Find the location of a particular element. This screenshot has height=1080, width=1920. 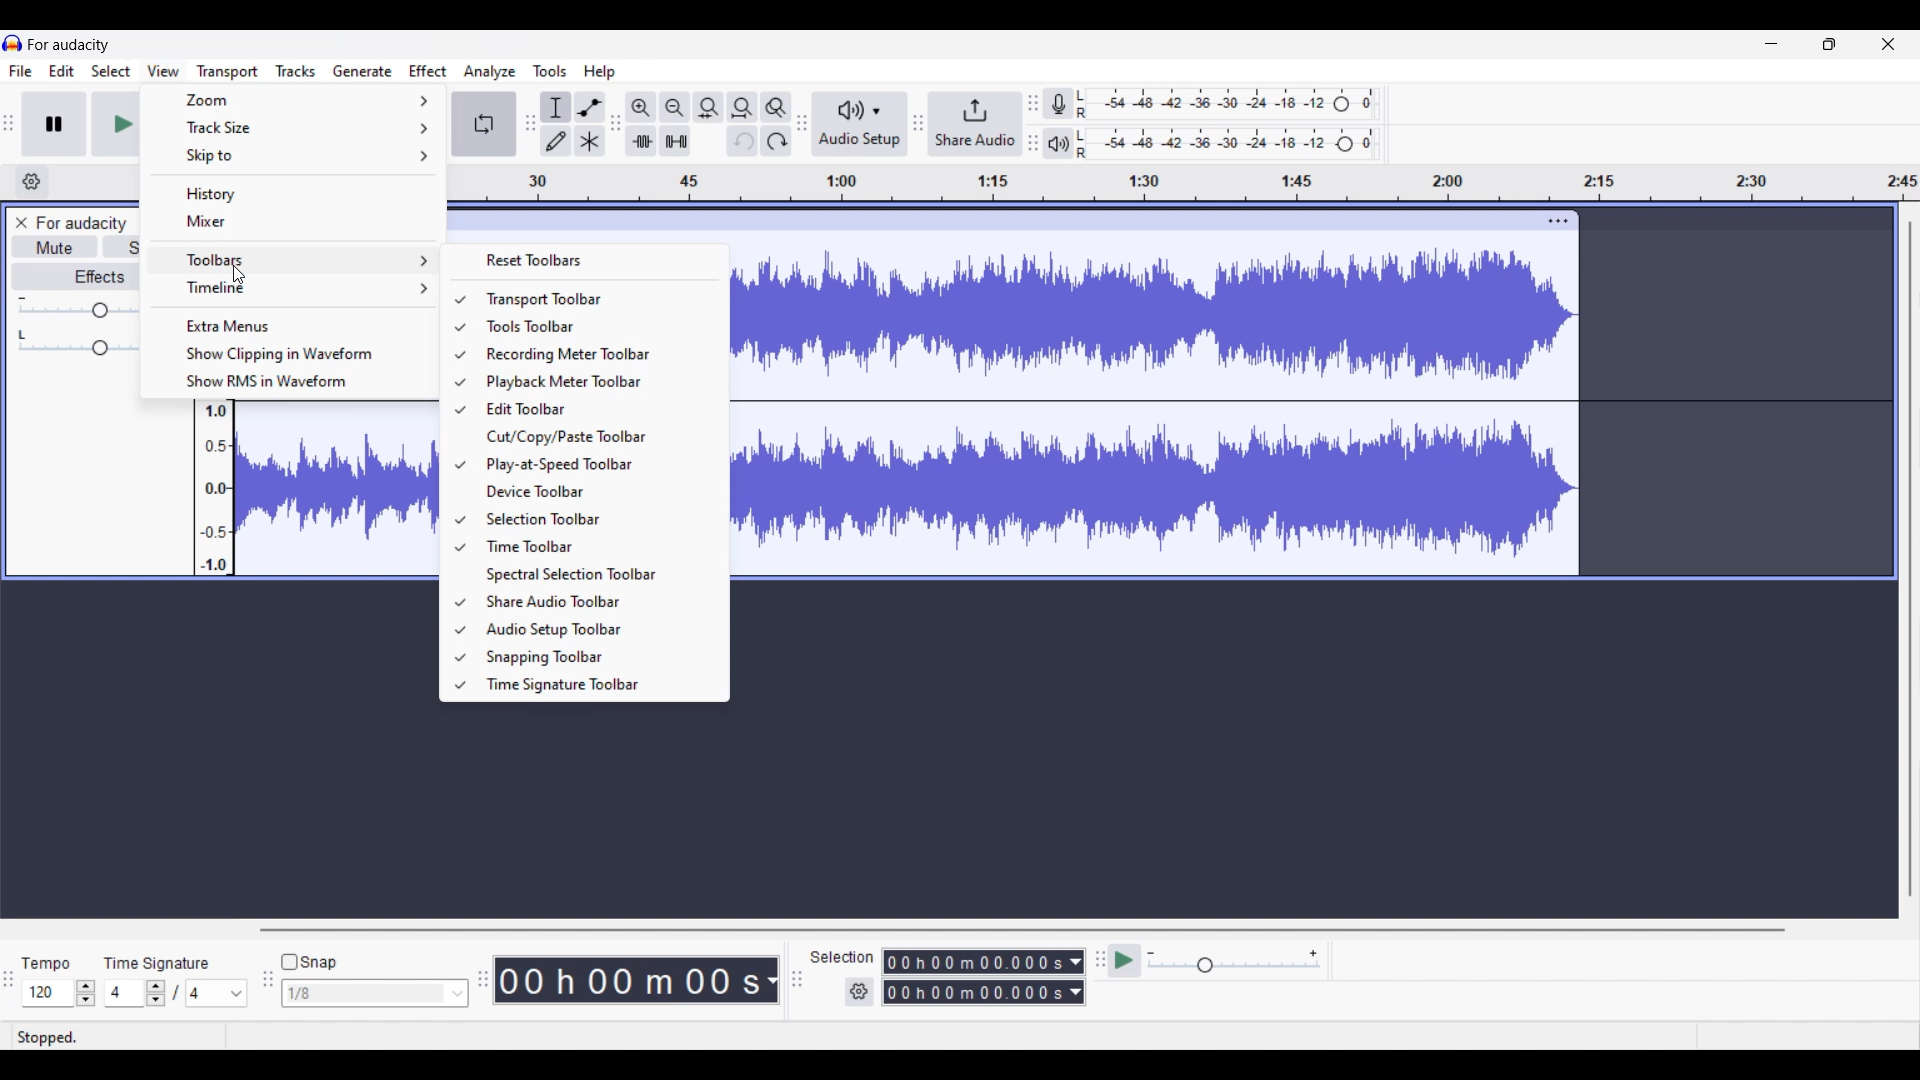

Record meter is located at coordinates (1059, 104).